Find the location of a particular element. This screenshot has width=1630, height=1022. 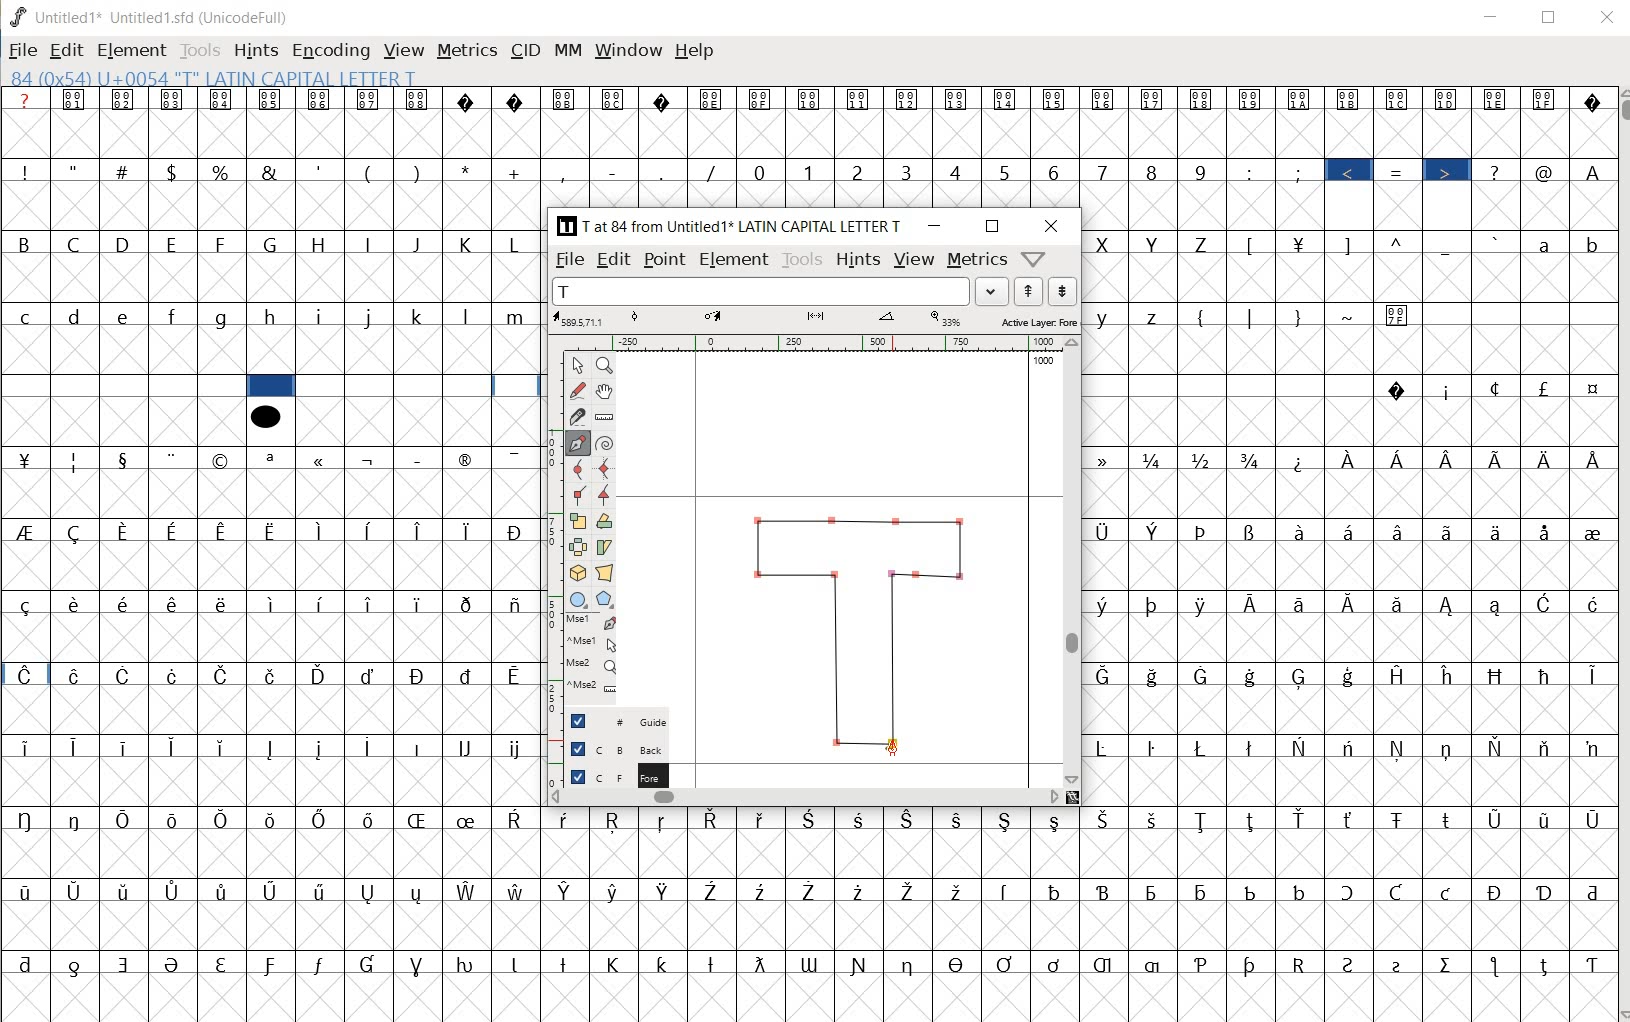

B is located at coordinates (26, 245).